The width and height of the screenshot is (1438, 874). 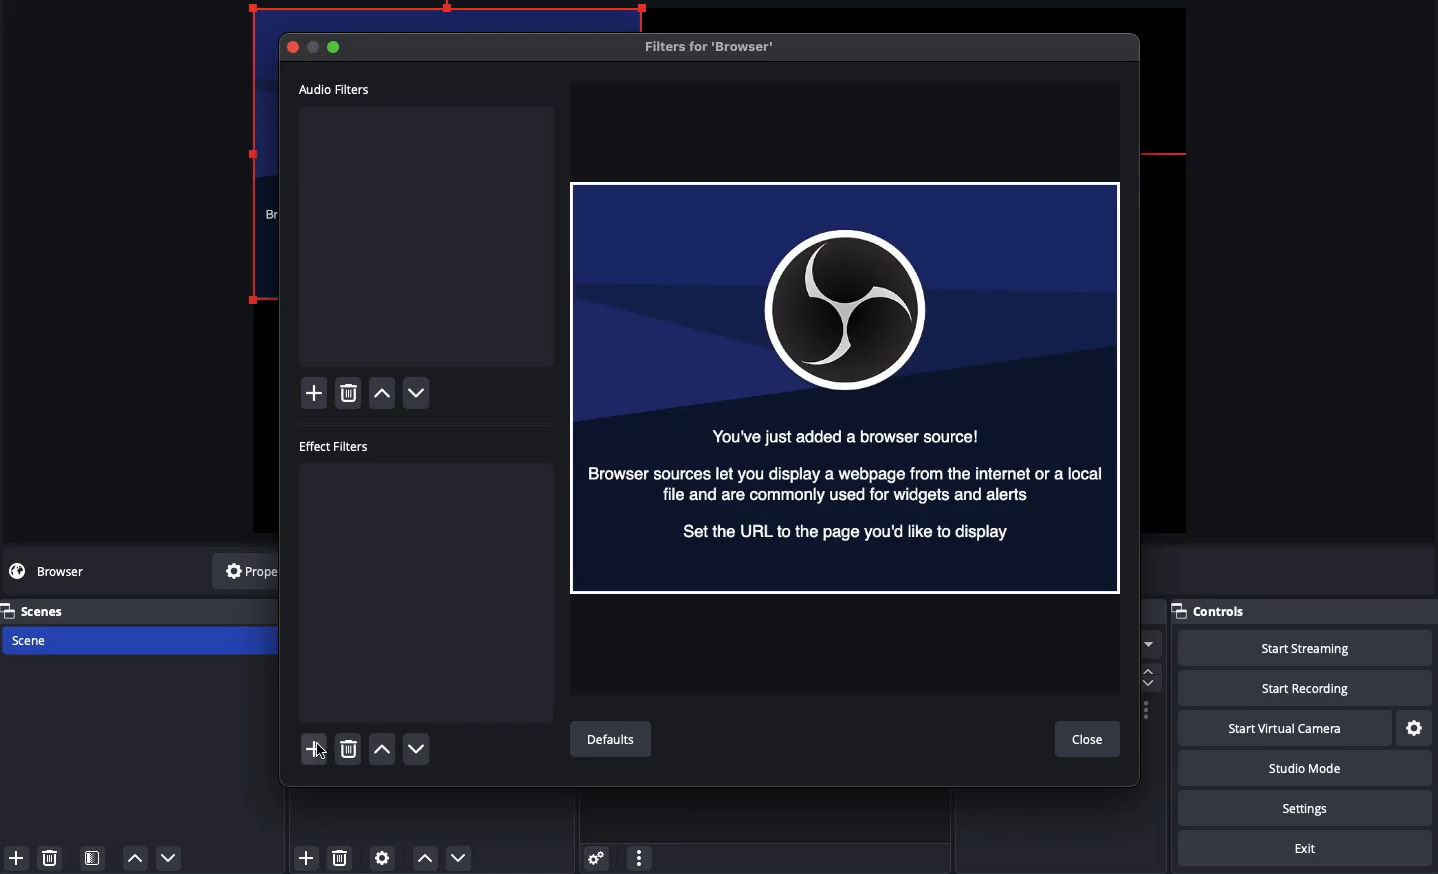 I want to click on Scene, so click(x=41, y=639).